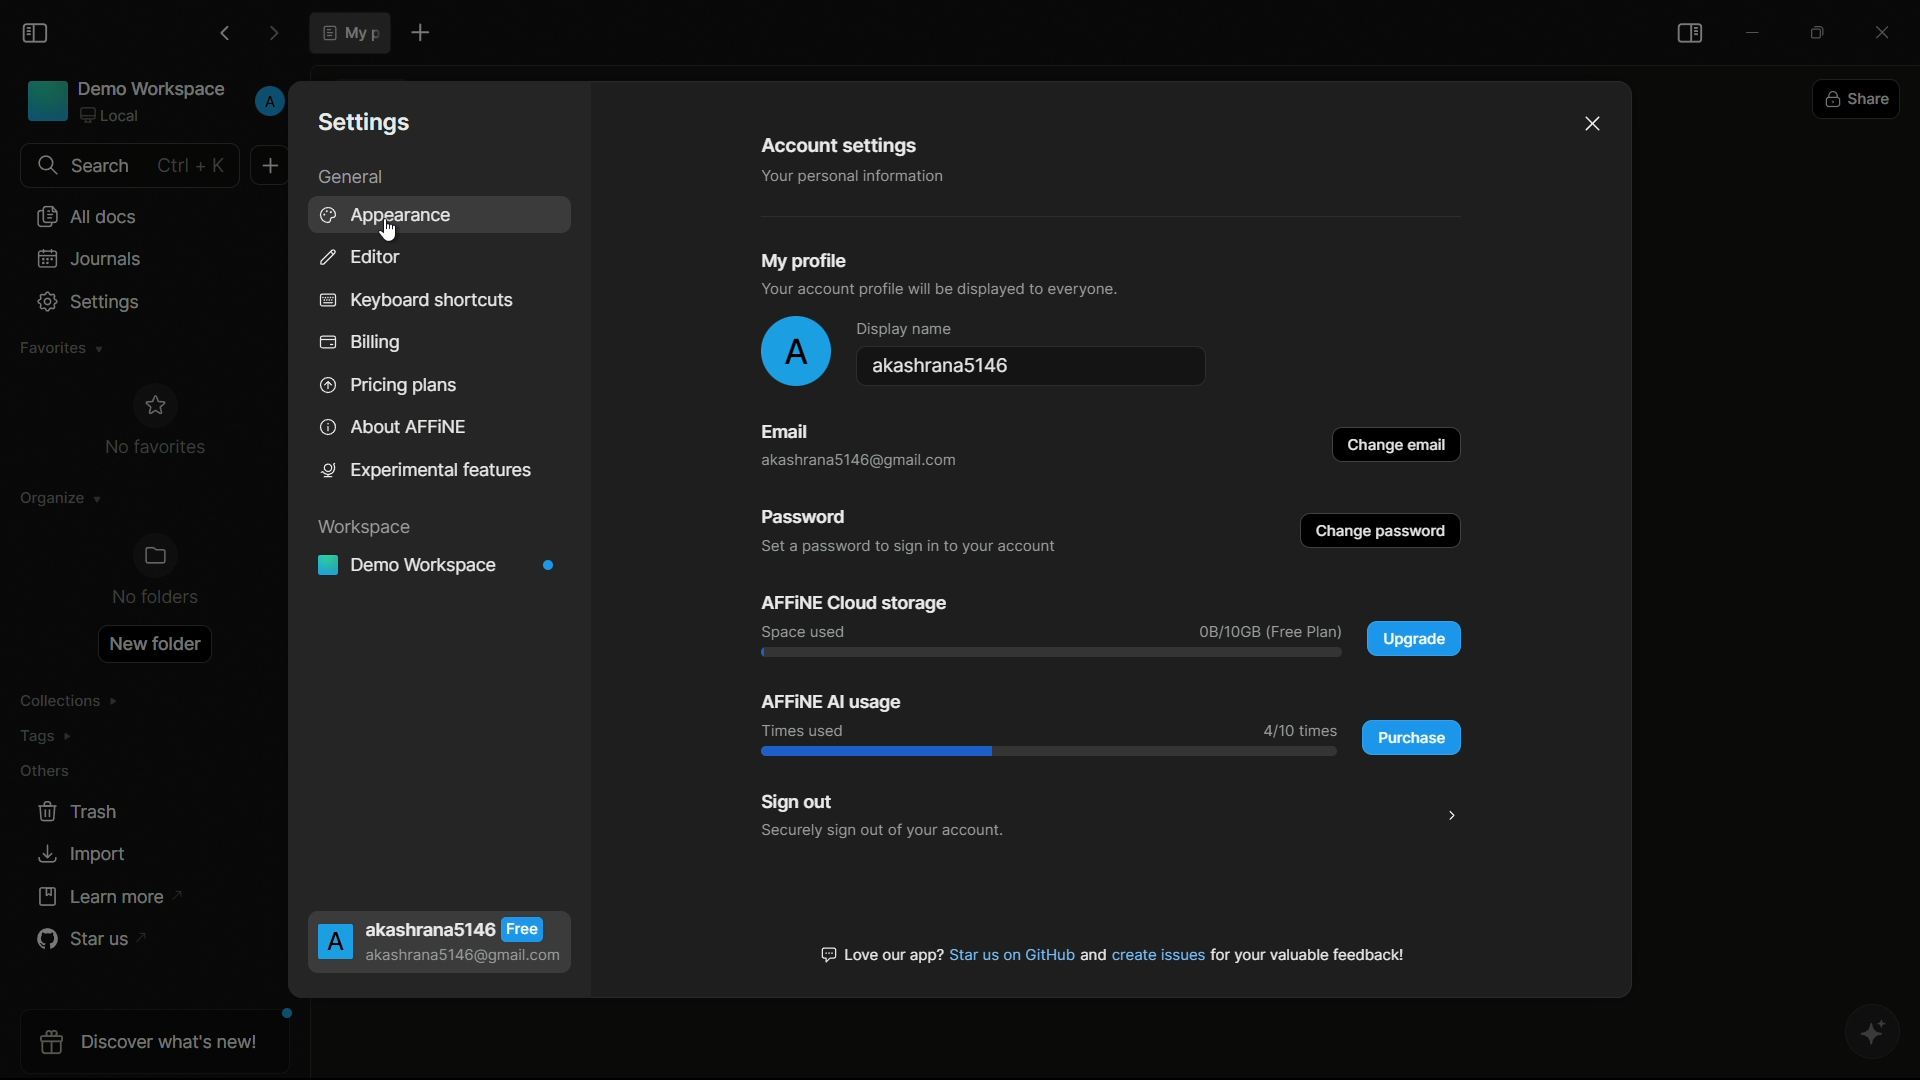 This screenshot has height=1080, width=1920. Describe the element at coordinates (795, 351) in the screenshot. I see `profile icon` at that location.